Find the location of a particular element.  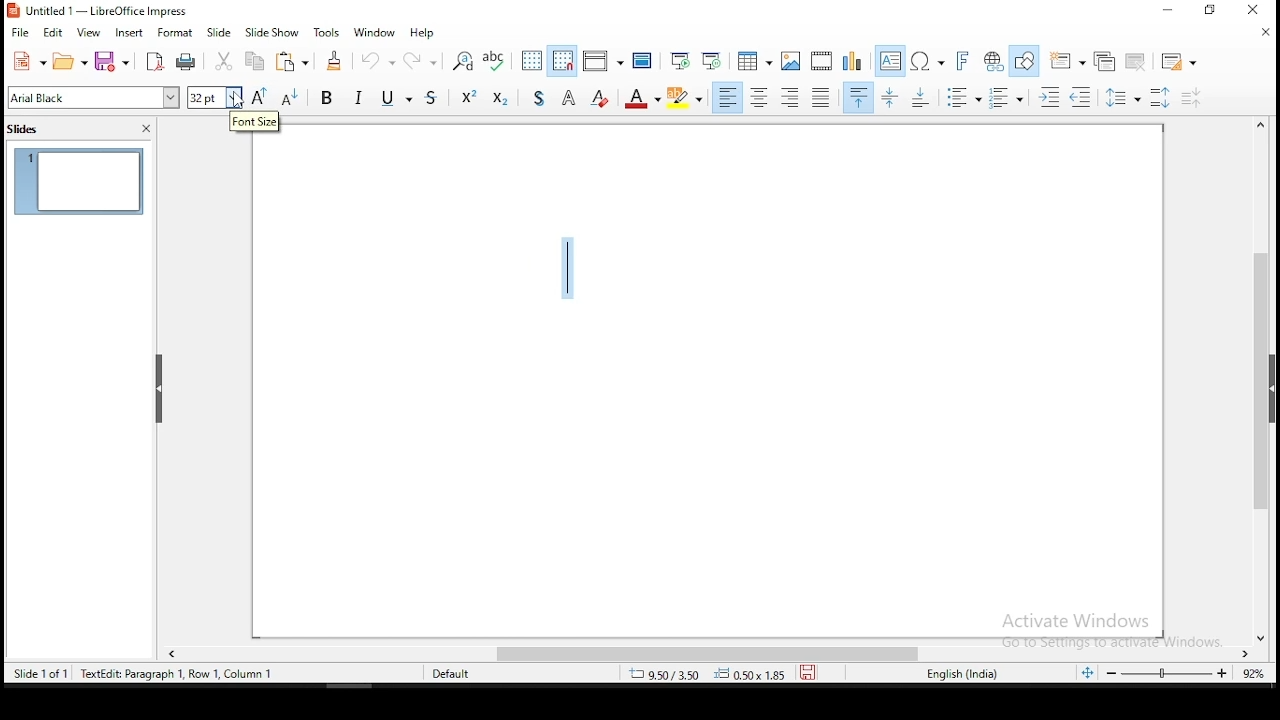

display views is located at coordinates (603, 60).